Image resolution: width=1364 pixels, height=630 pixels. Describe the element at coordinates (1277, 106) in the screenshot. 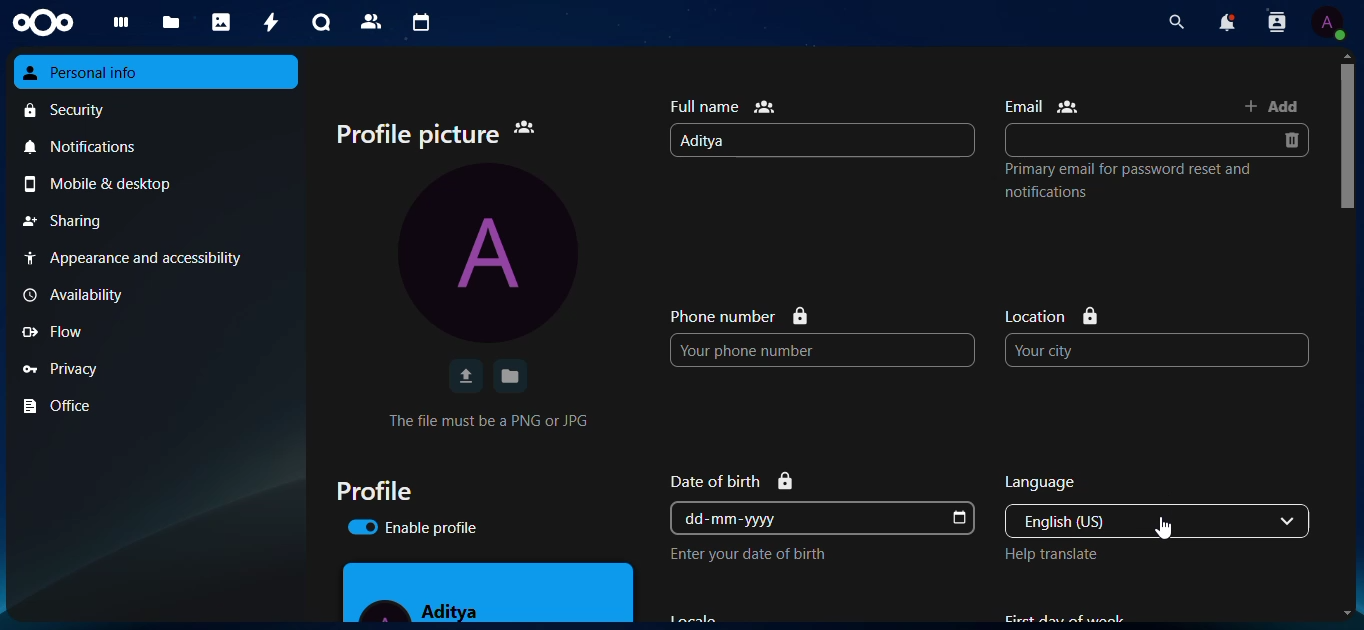

I see `add` at that location.